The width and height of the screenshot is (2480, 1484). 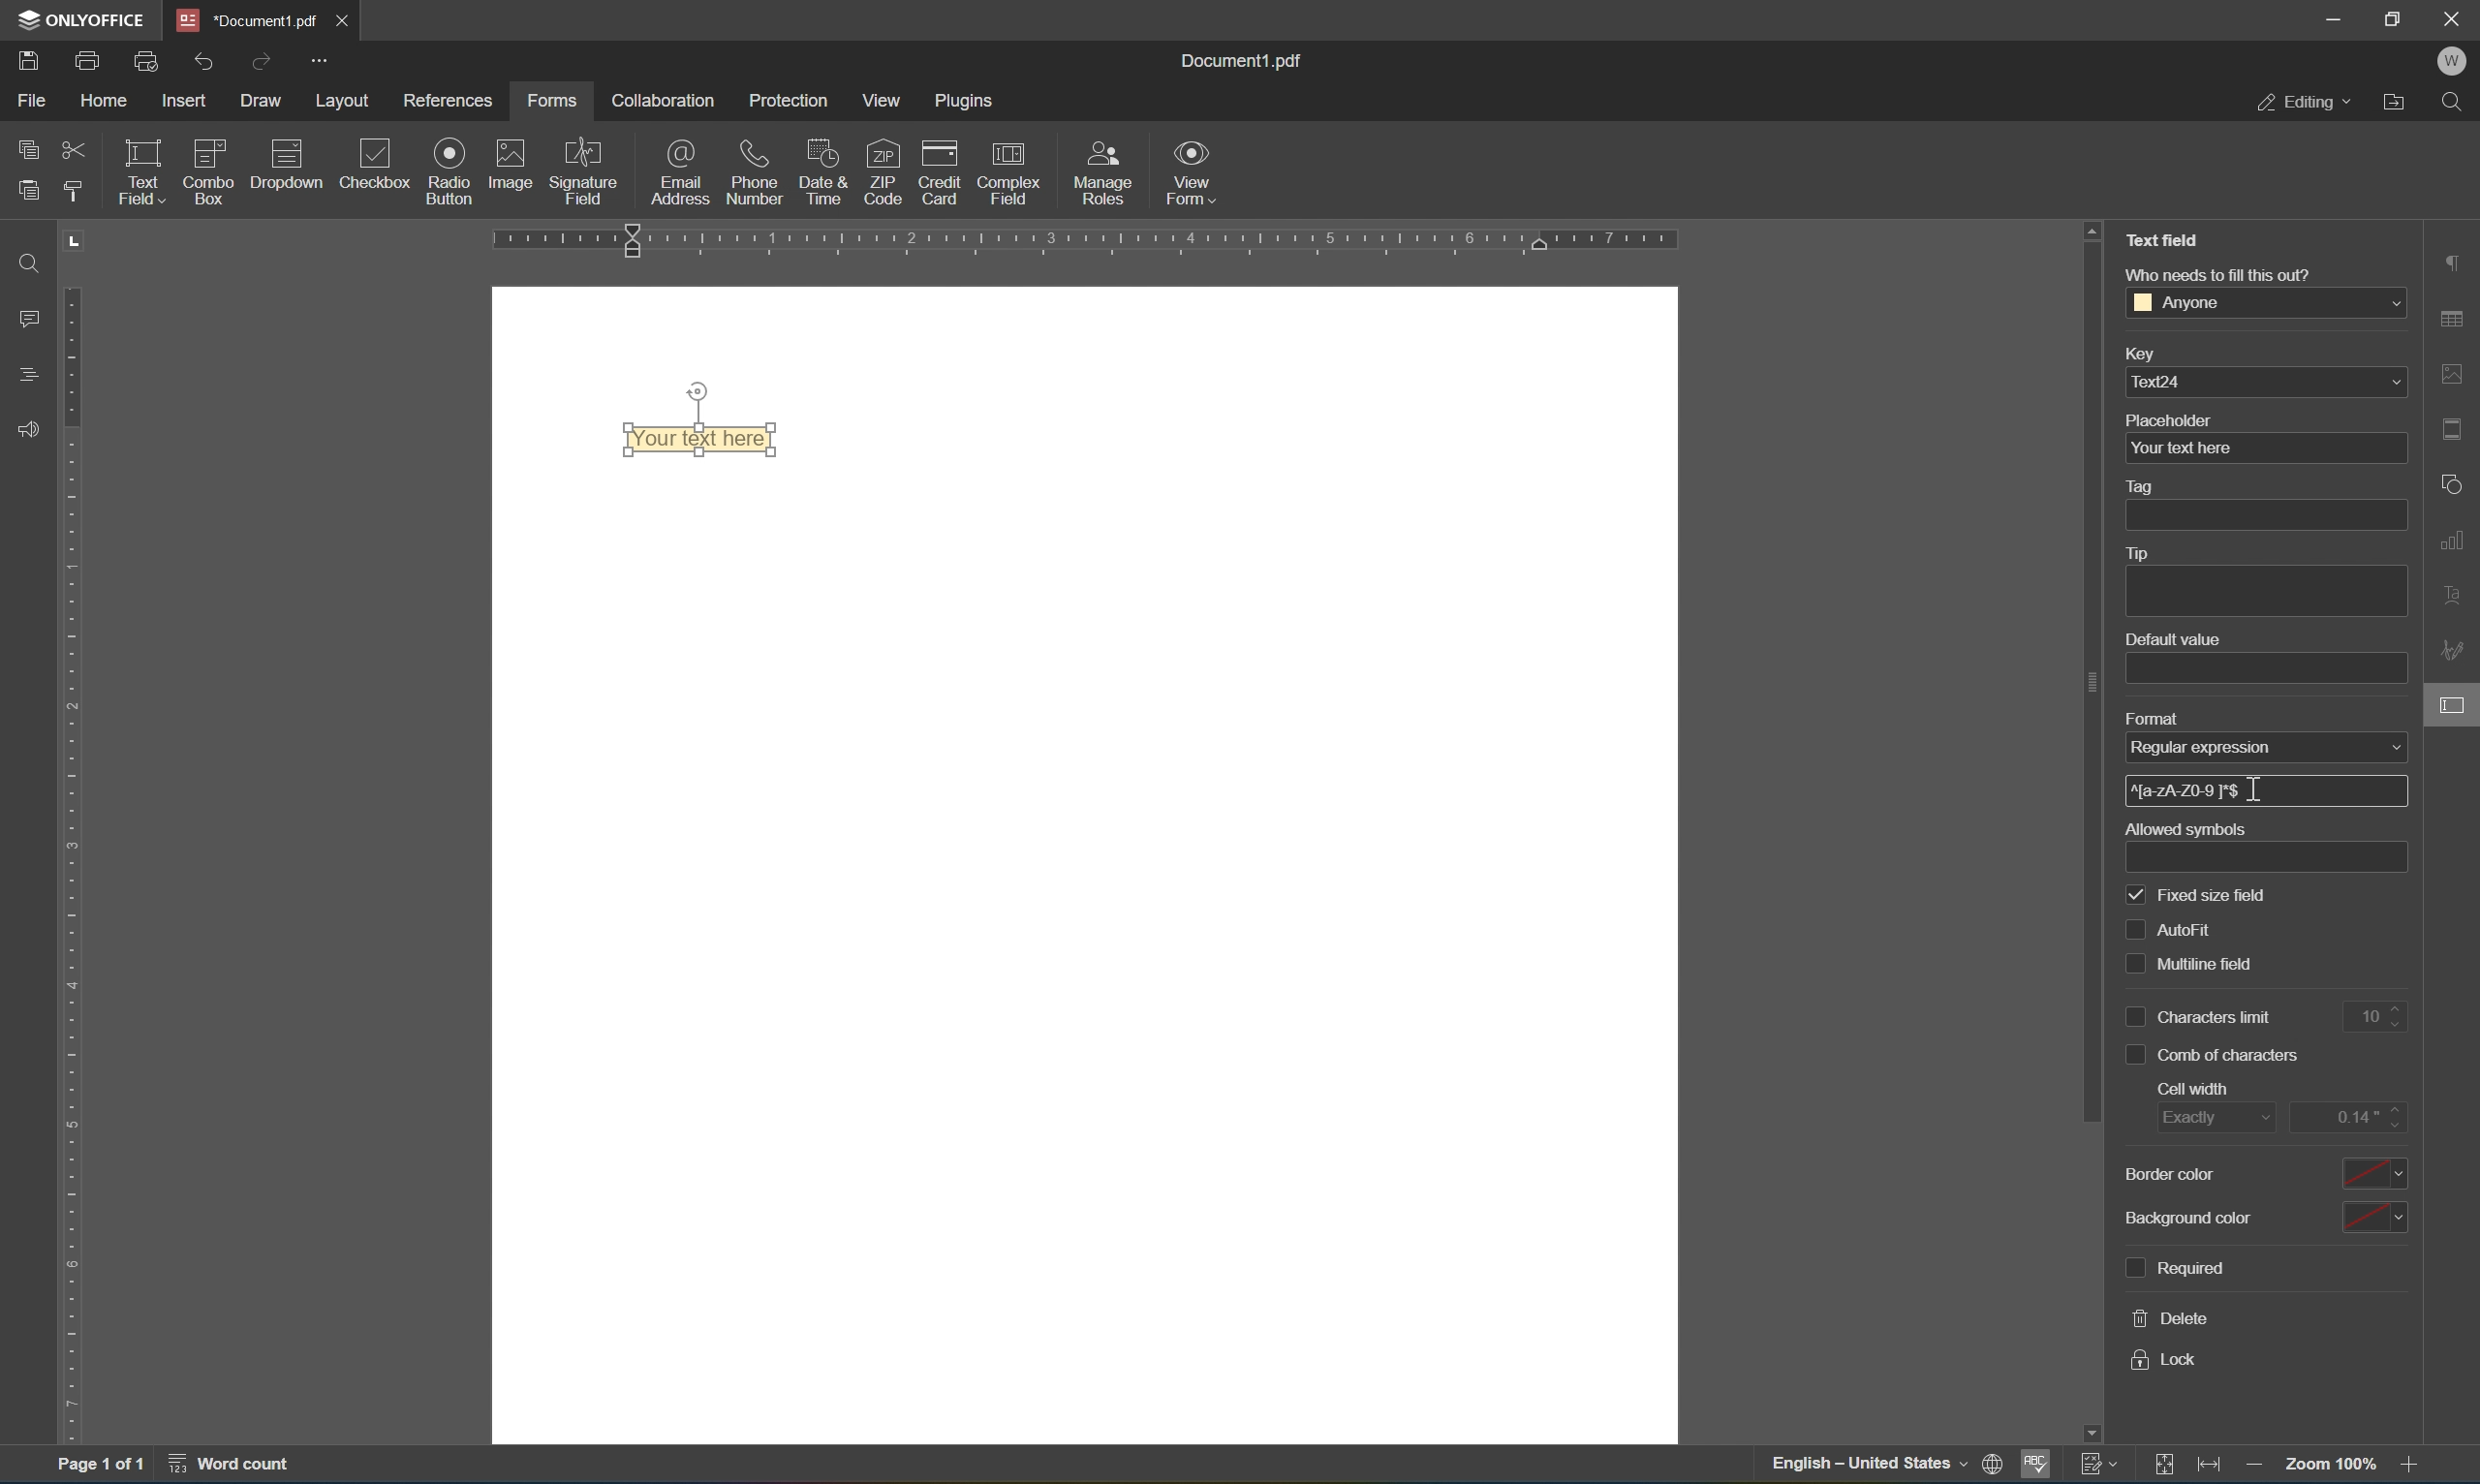 I want to click on page 1 of 1, so click(x=98, y=1467).